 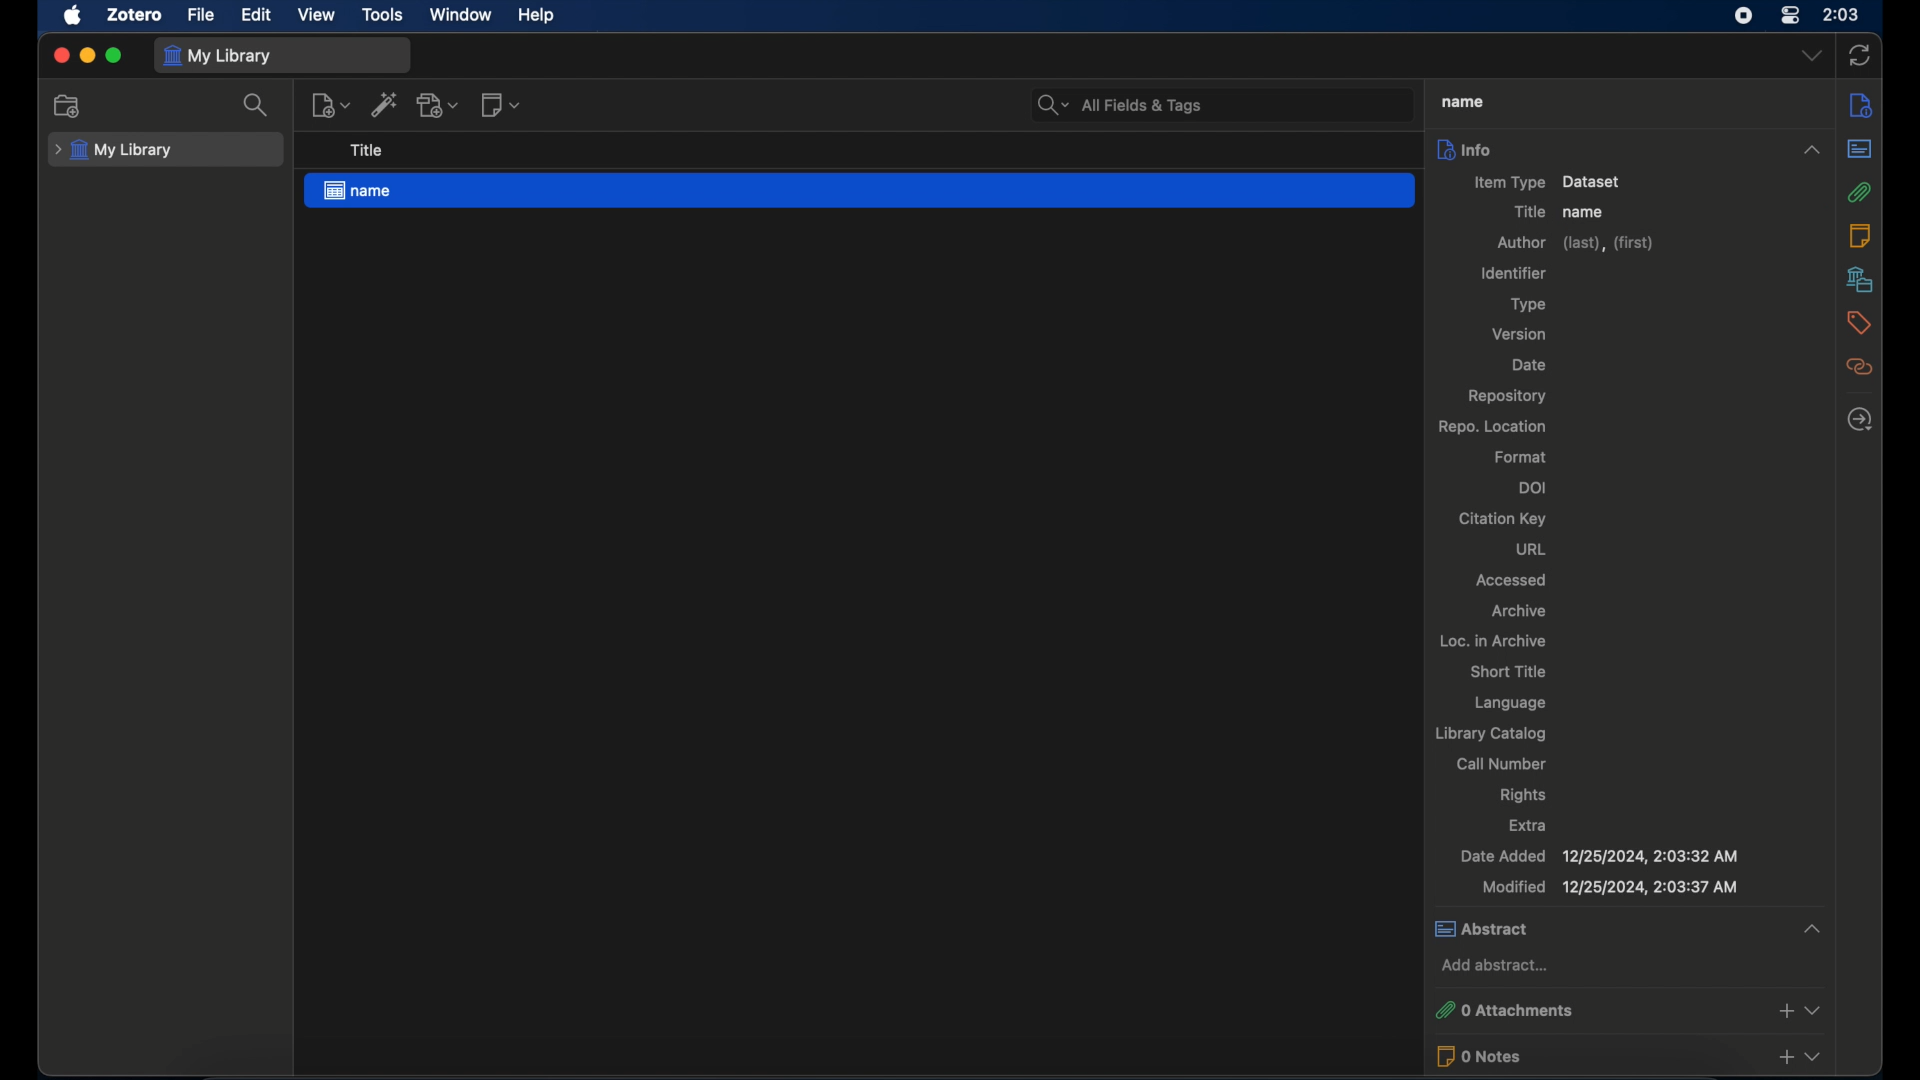 What do you see at coordinates (1843, 13) in the screenshot?
I see `time` at bounding box center [1843, 13].